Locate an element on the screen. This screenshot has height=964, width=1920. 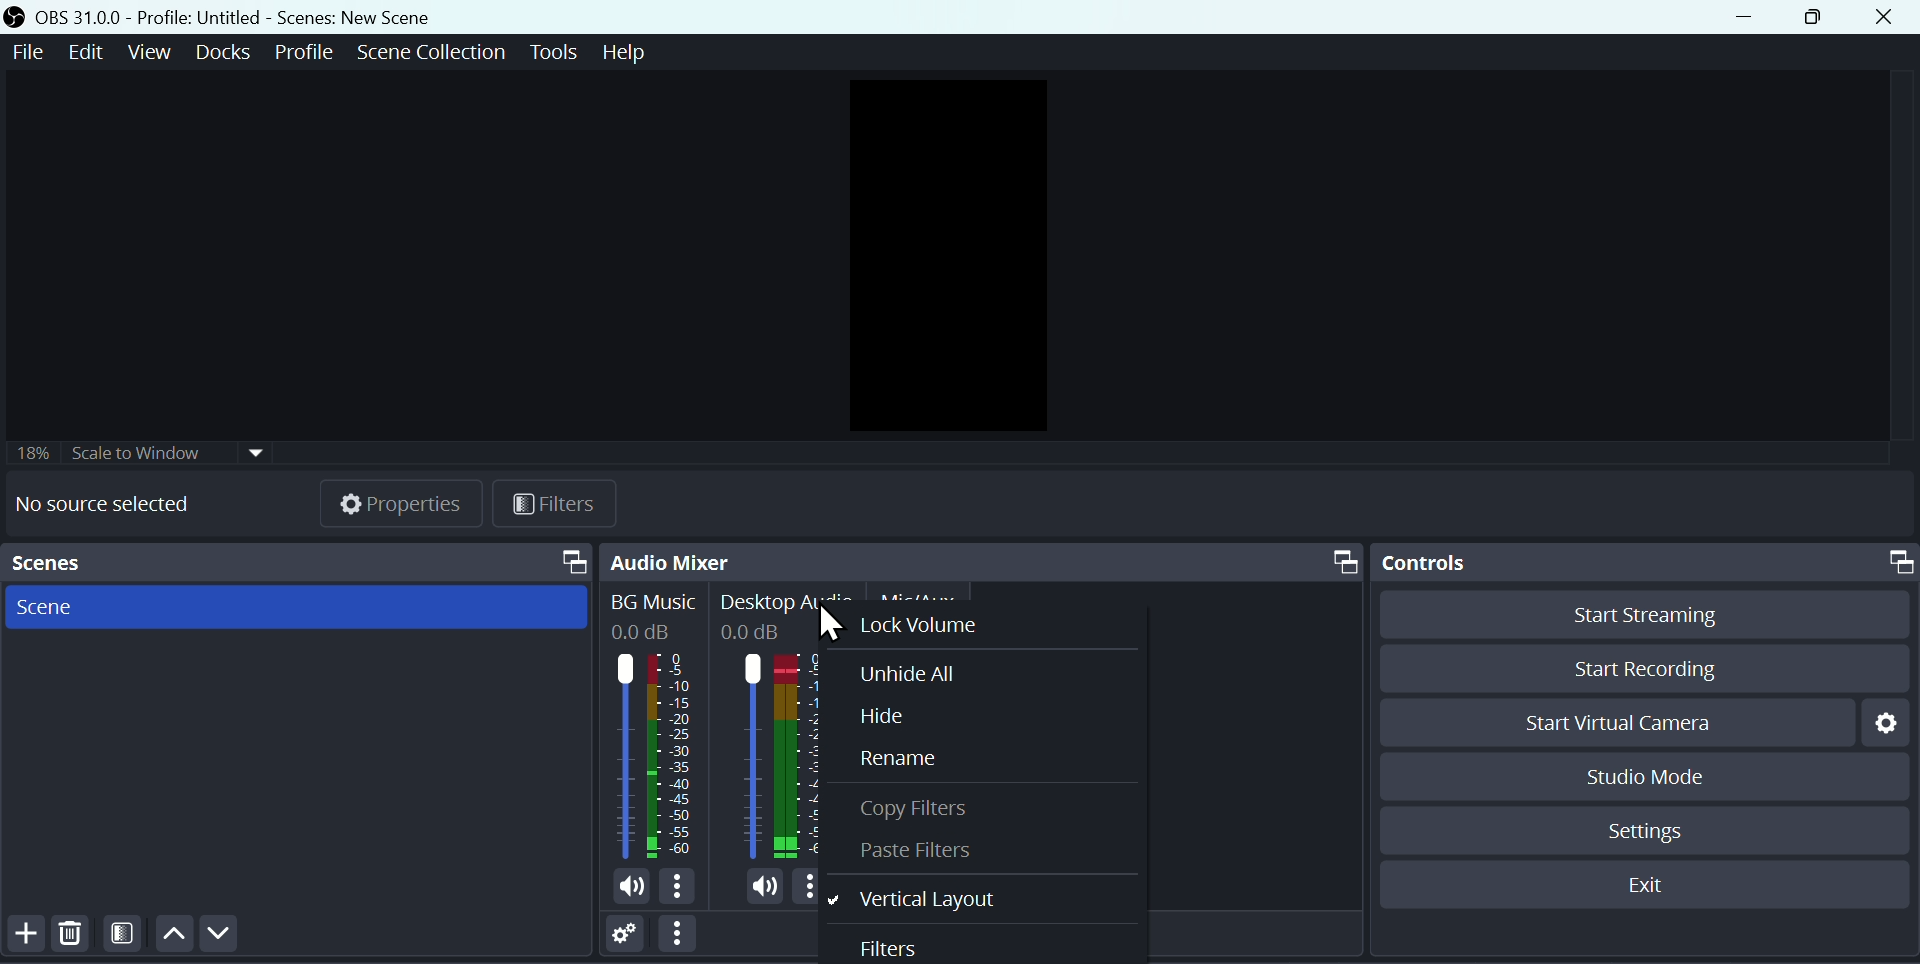
Lock volume is located at coordinates (907, 627).